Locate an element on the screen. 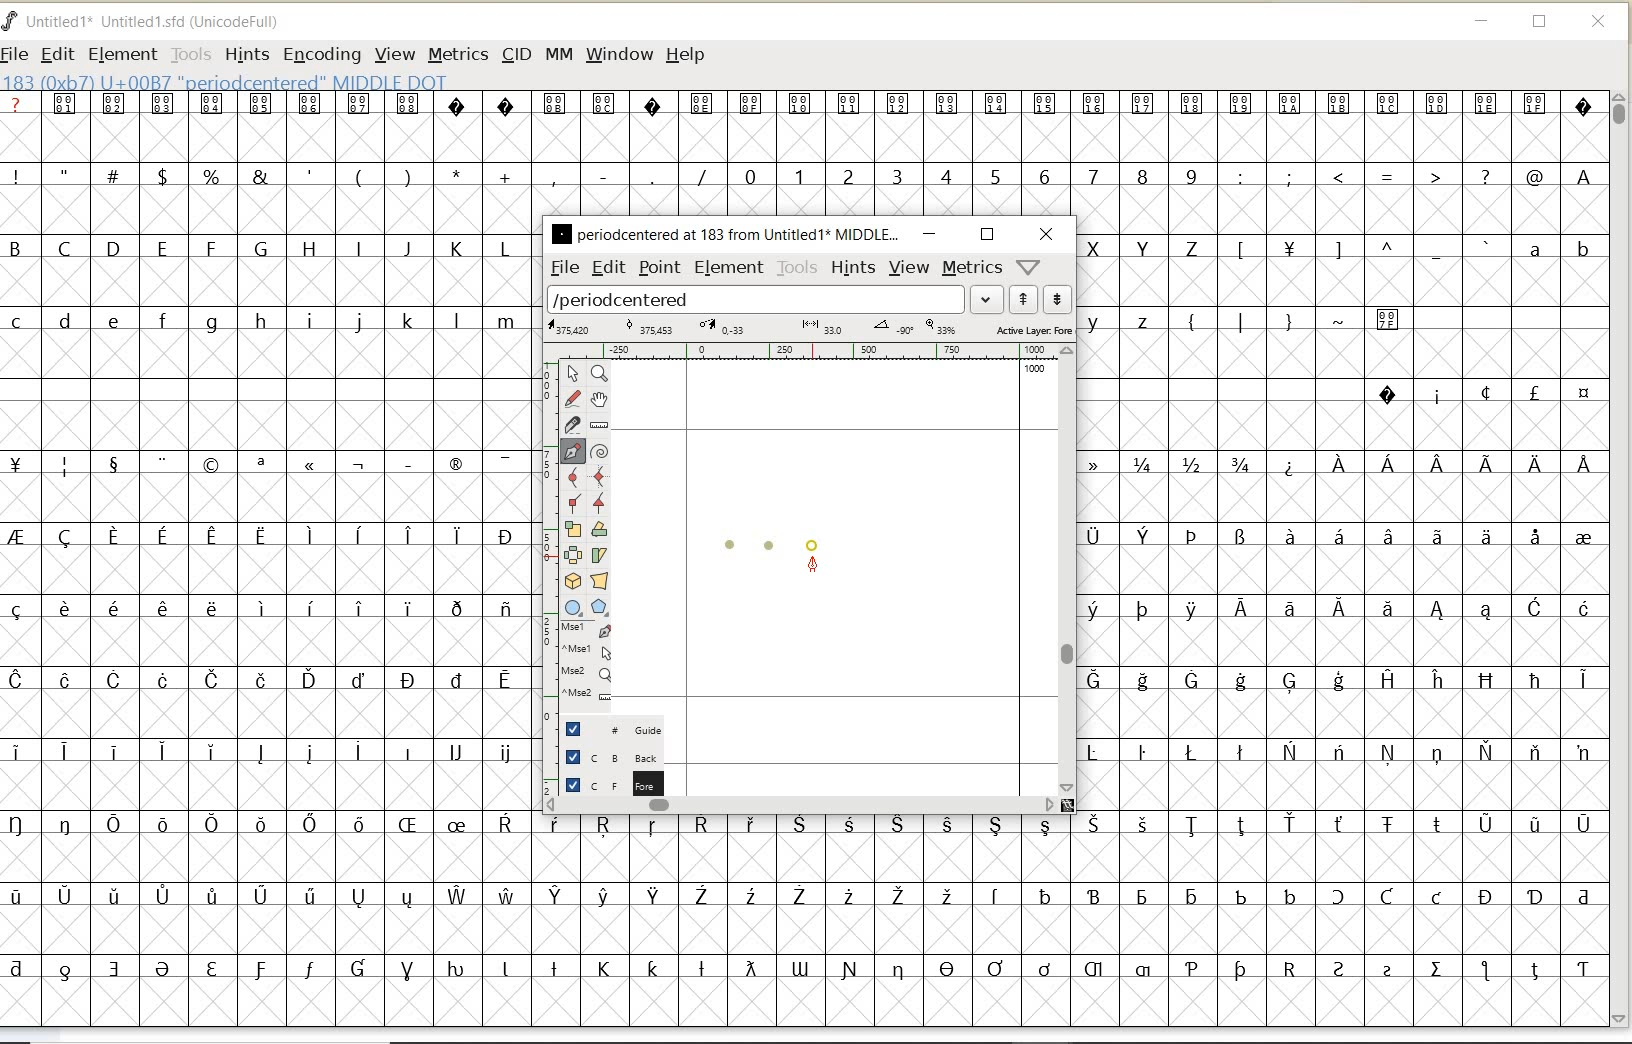  tools is located at coordinates (797, 268).